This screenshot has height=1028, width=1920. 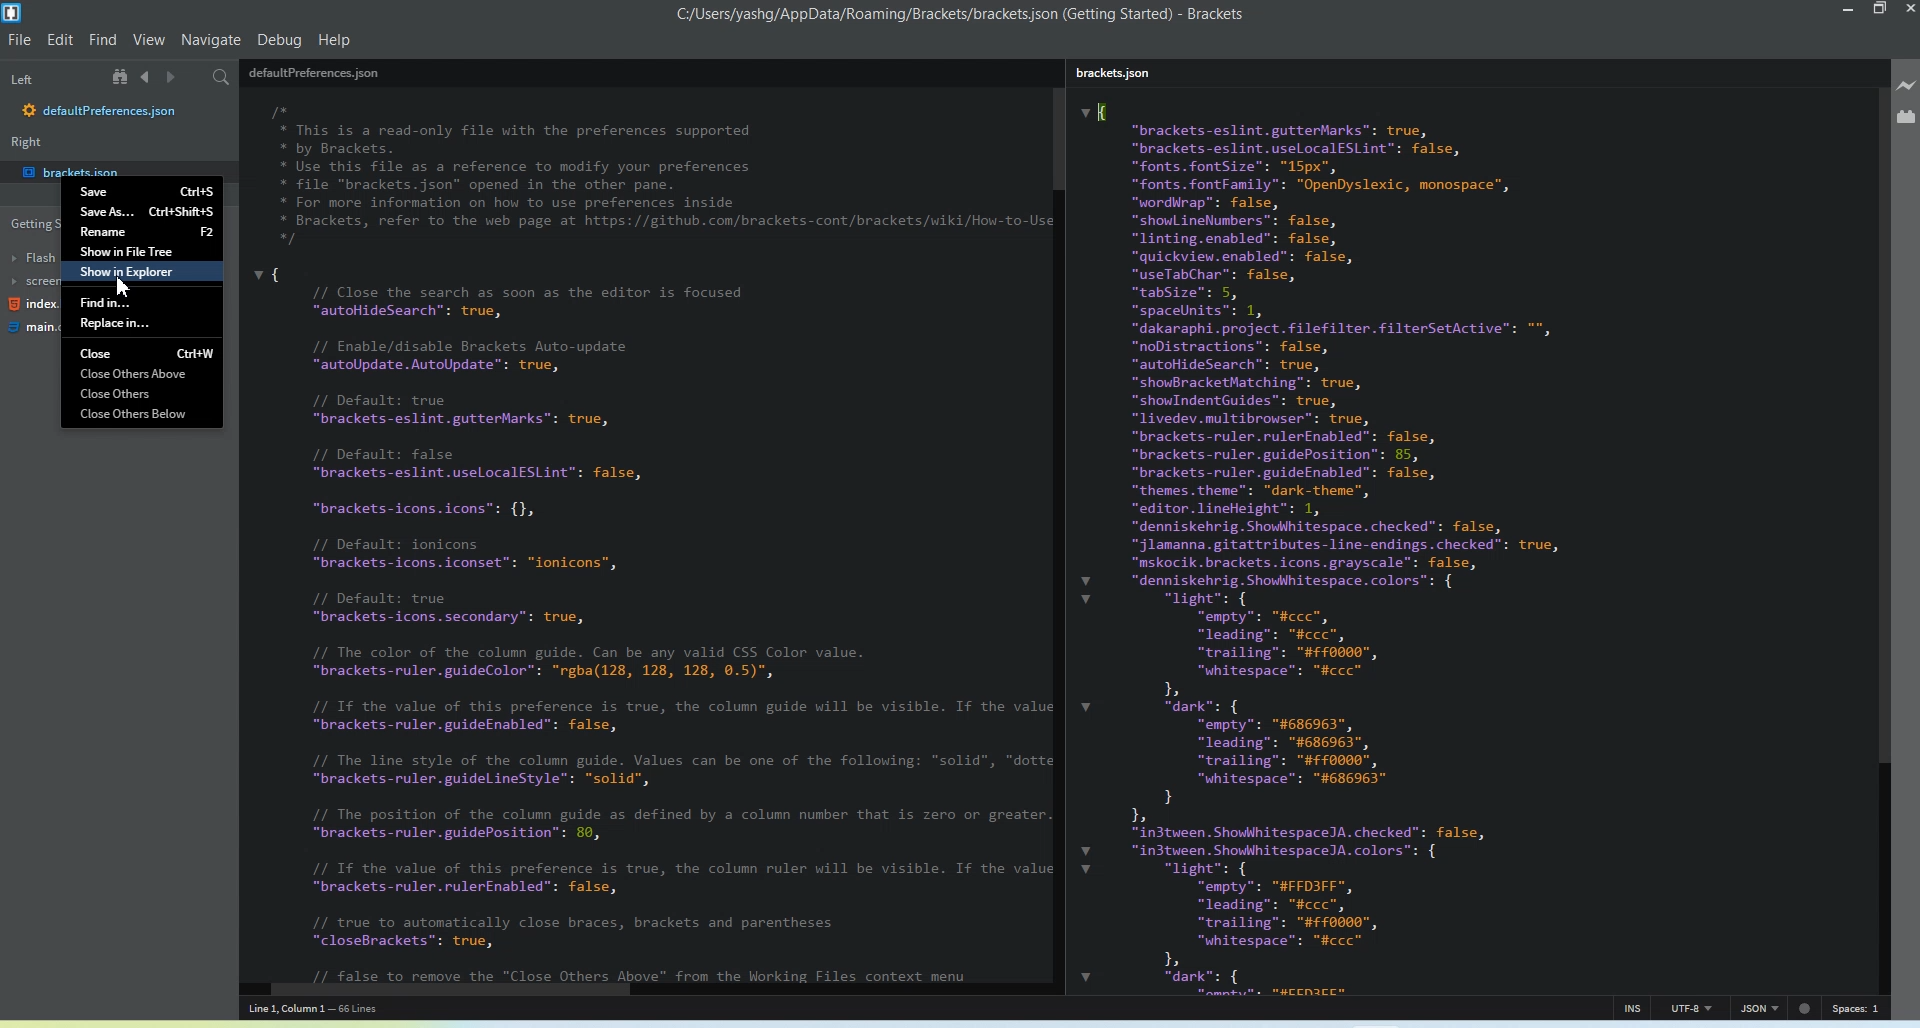 What do you see at coordinates (141, 413) in the screenshot?
I see `Close Others Below` at bounding box center [141, 413].